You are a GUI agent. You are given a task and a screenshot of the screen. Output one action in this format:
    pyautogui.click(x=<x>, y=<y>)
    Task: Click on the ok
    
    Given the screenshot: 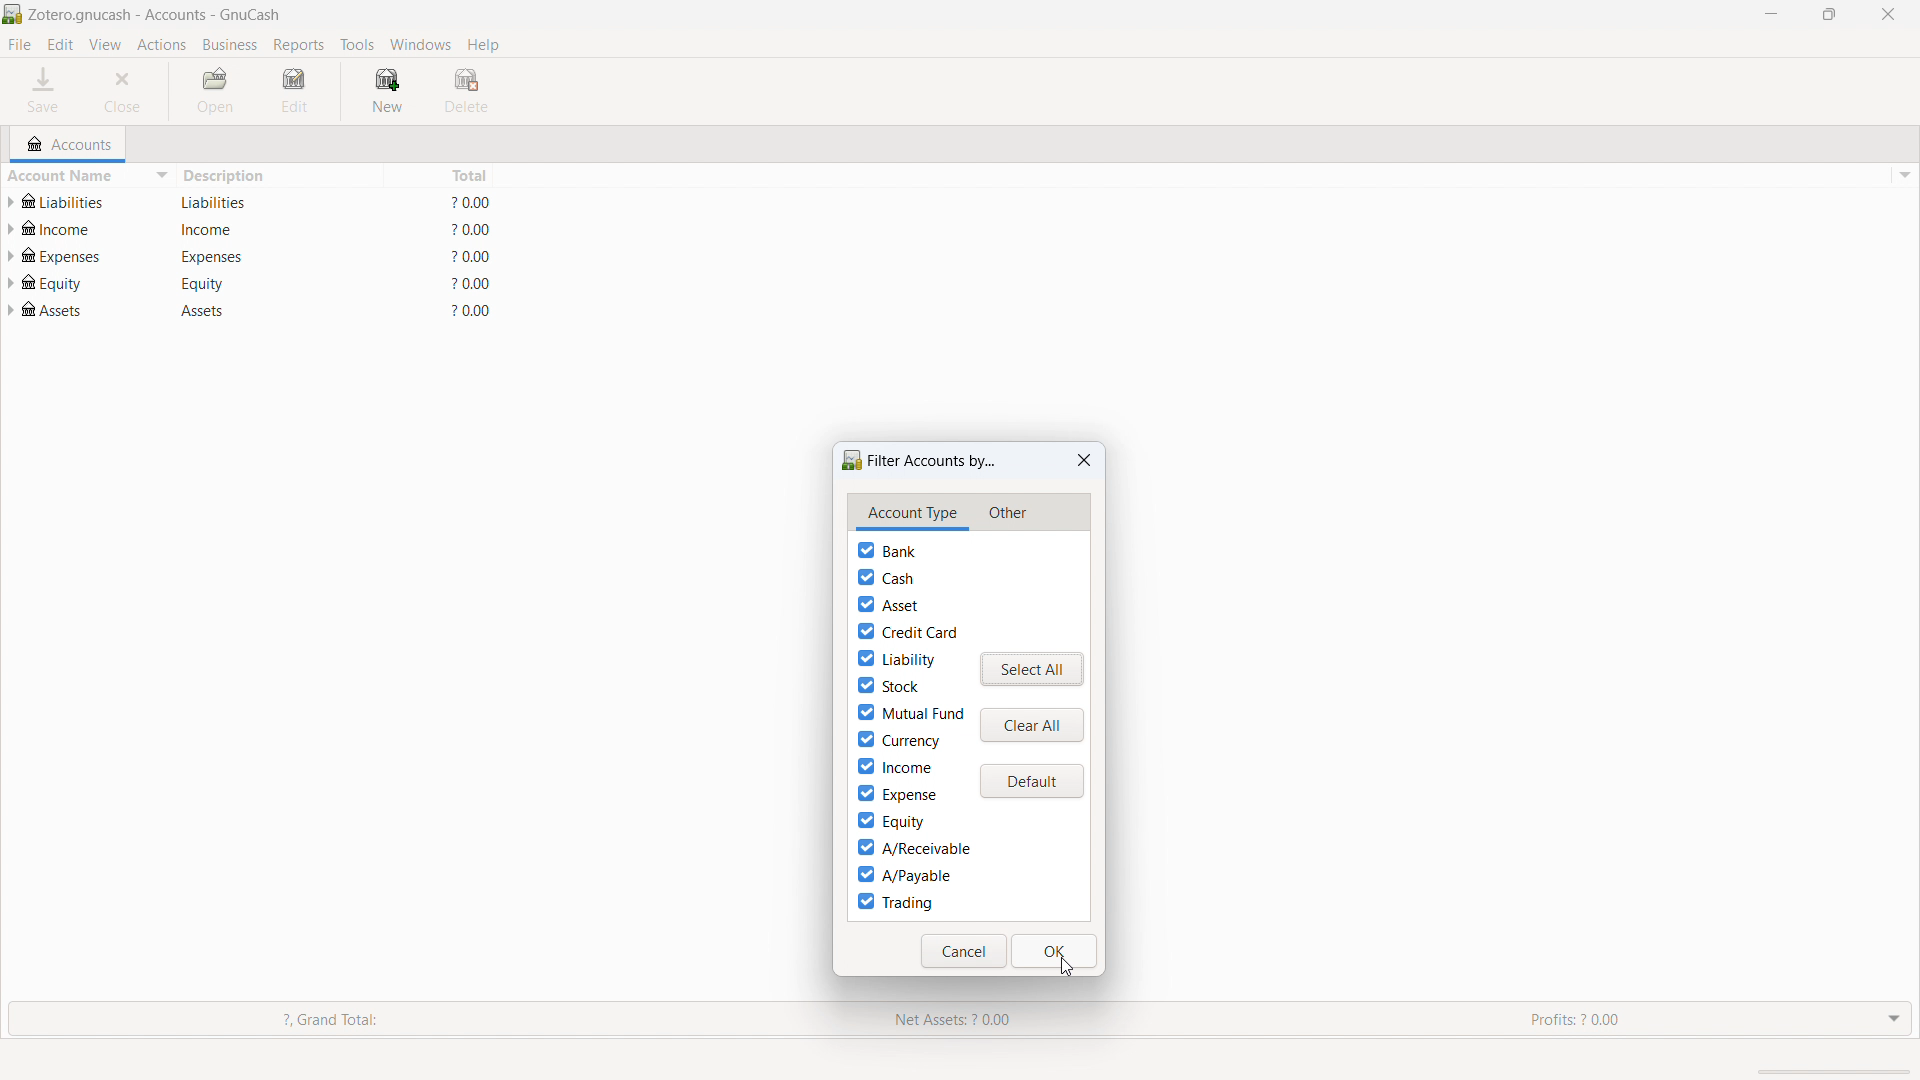 What is the action you would take?
    pyautogui.click(x=1054, y=951)
    